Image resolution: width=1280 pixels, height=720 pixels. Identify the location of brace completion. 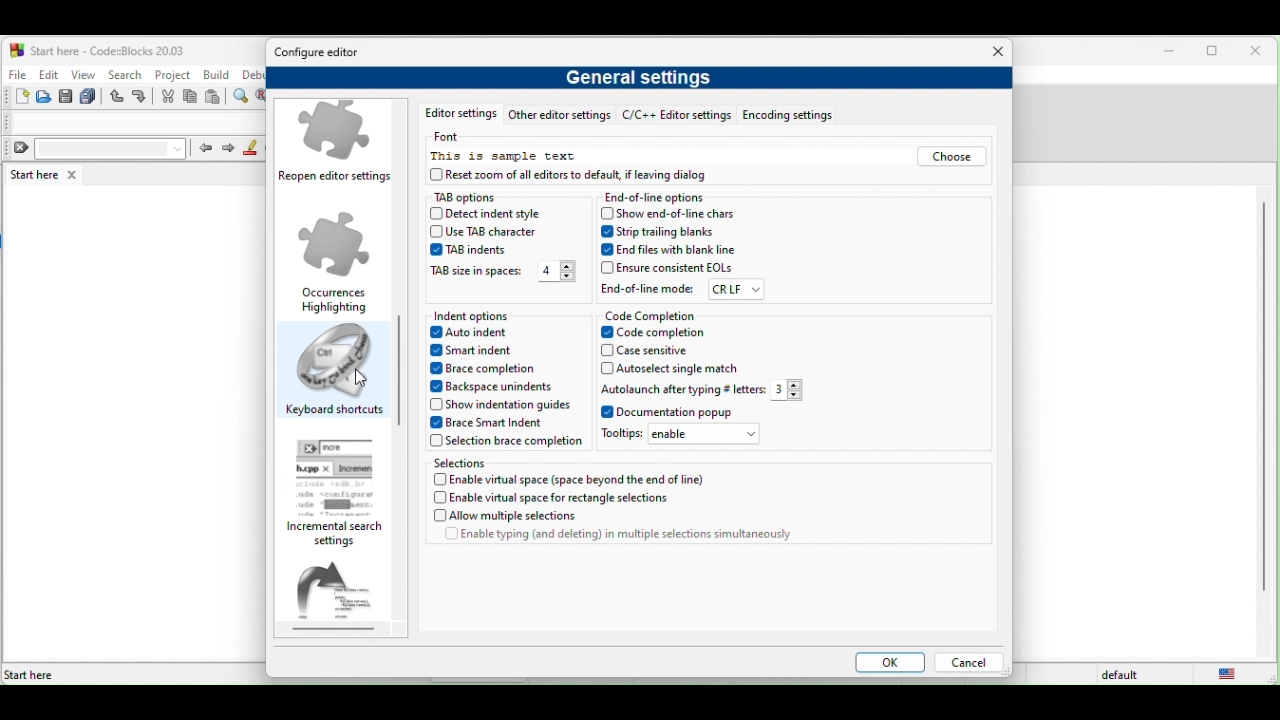
(490, 370).